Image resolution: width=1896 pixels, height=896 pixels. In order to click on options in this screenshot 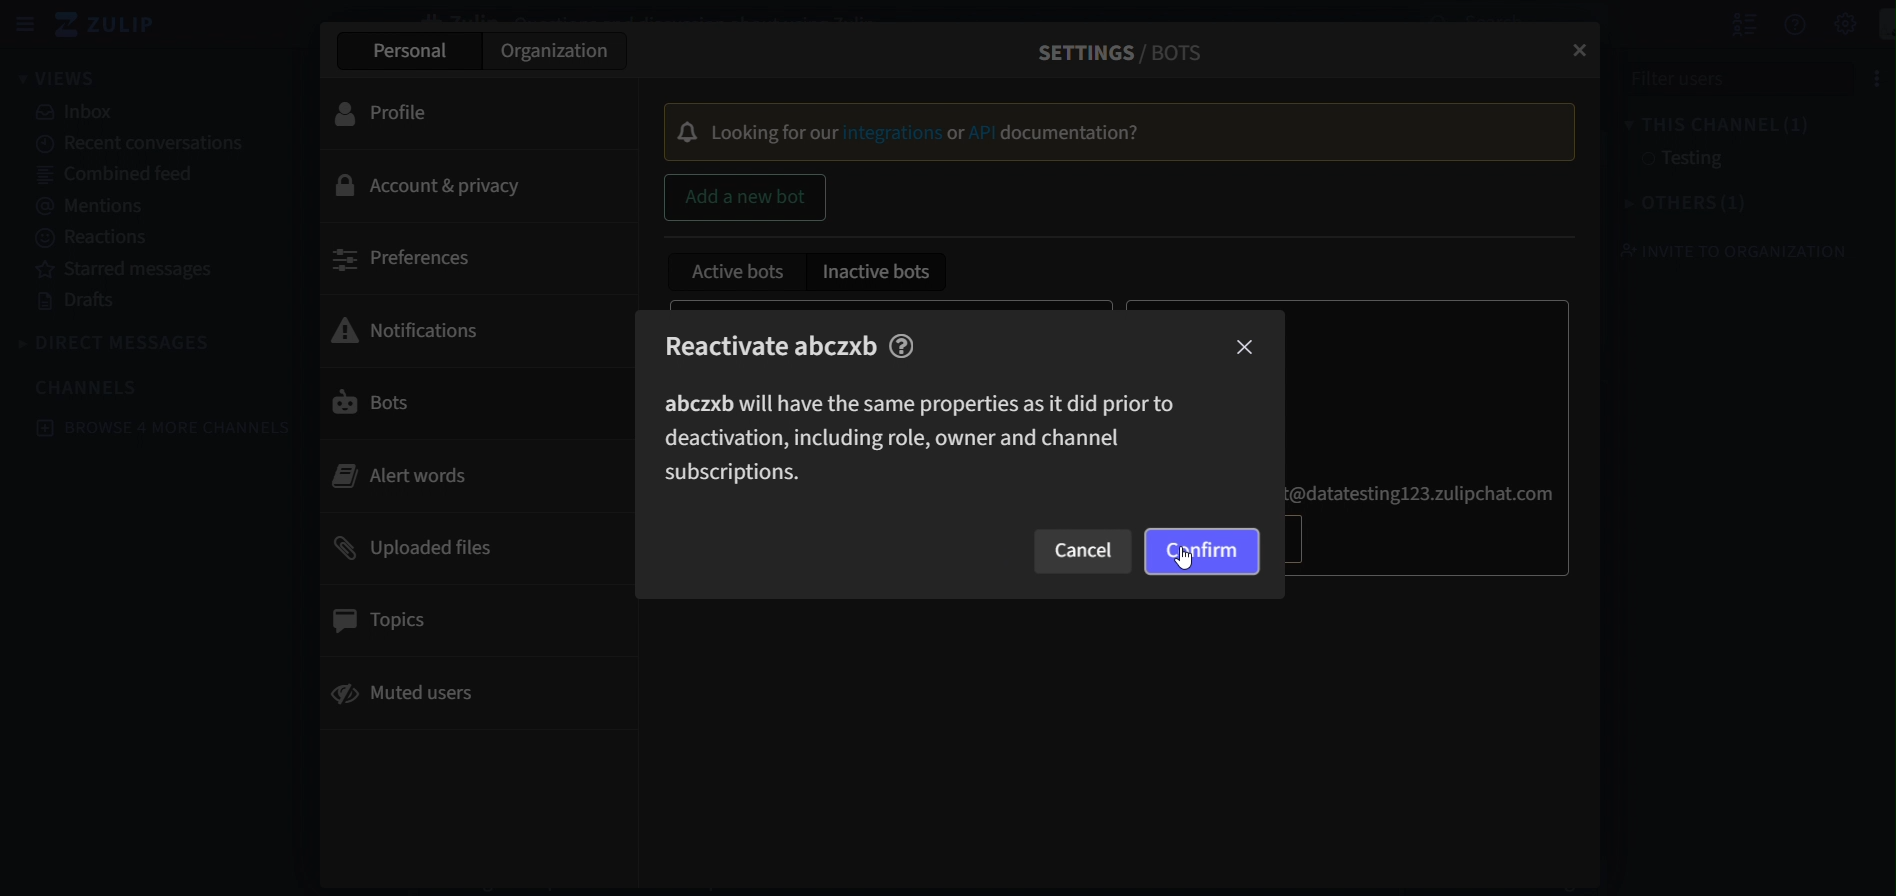, I will do `click(1862, 80)`.